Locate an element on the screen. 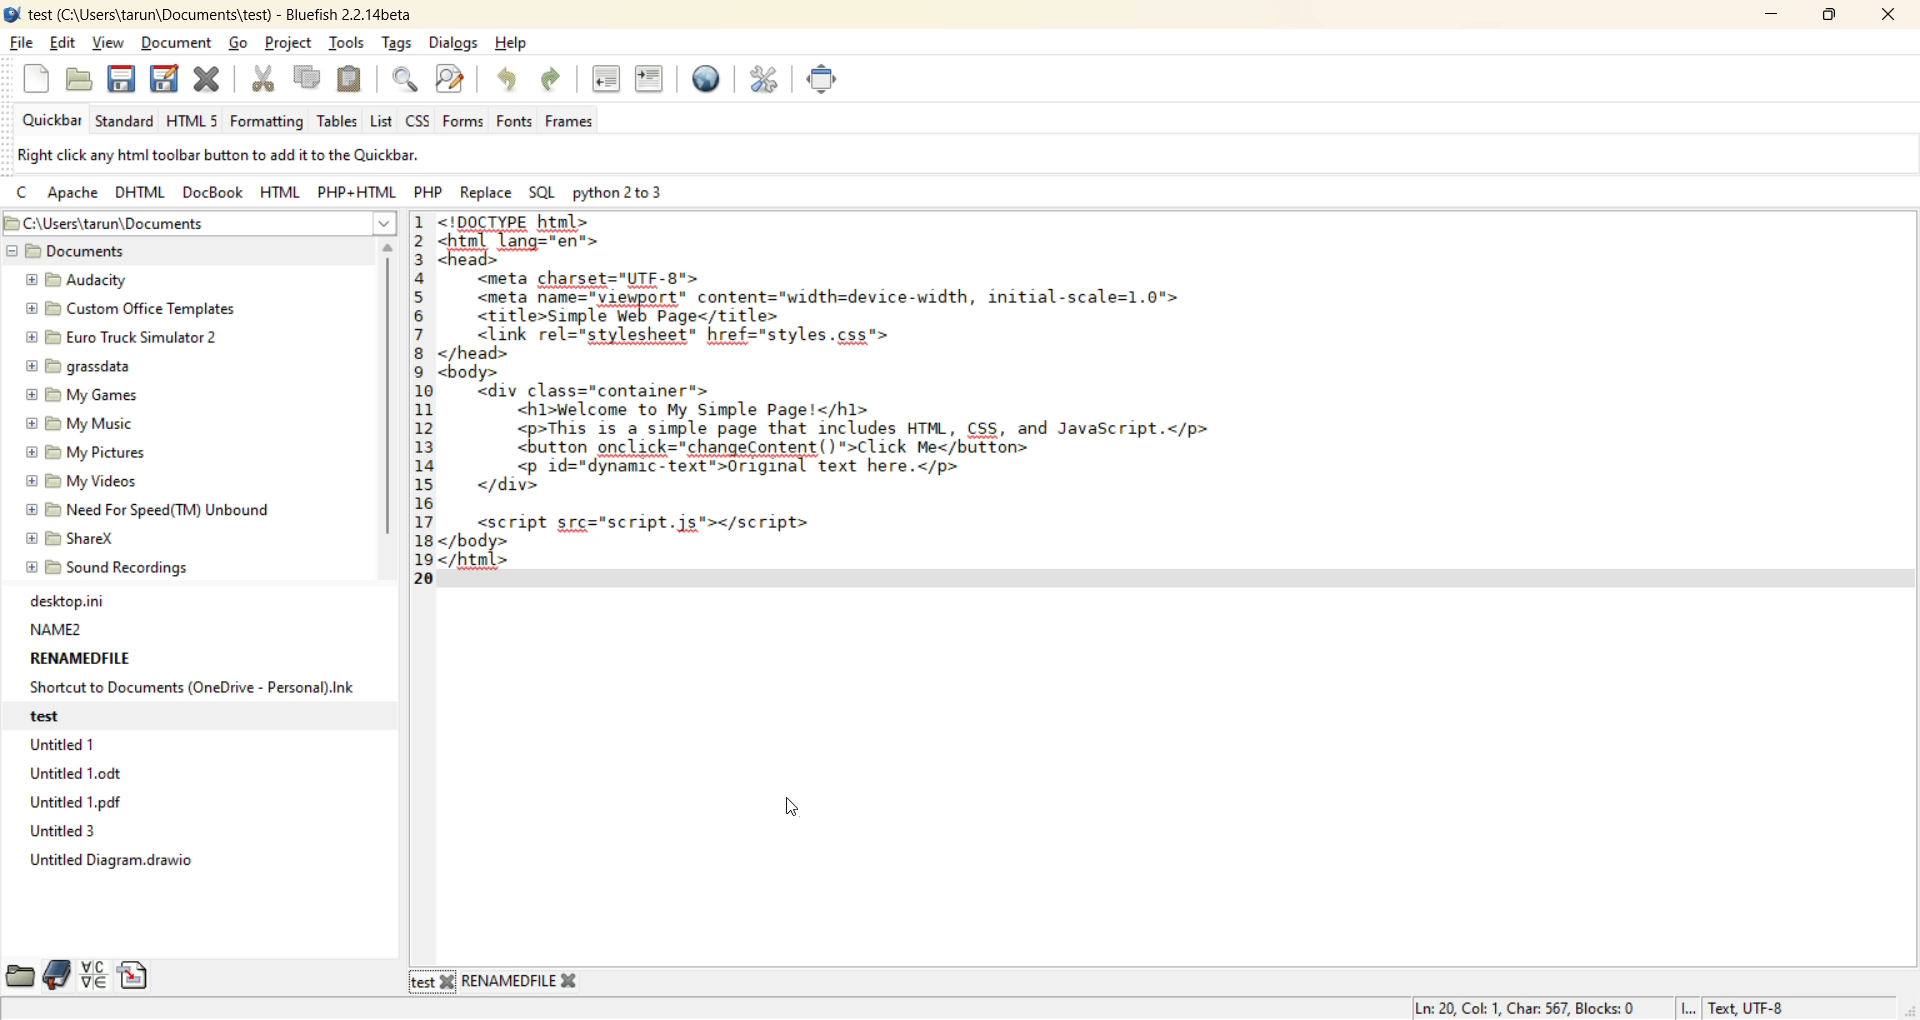 This screenshot has width=1920, height=1020. c is located at coordinates (24, 194).